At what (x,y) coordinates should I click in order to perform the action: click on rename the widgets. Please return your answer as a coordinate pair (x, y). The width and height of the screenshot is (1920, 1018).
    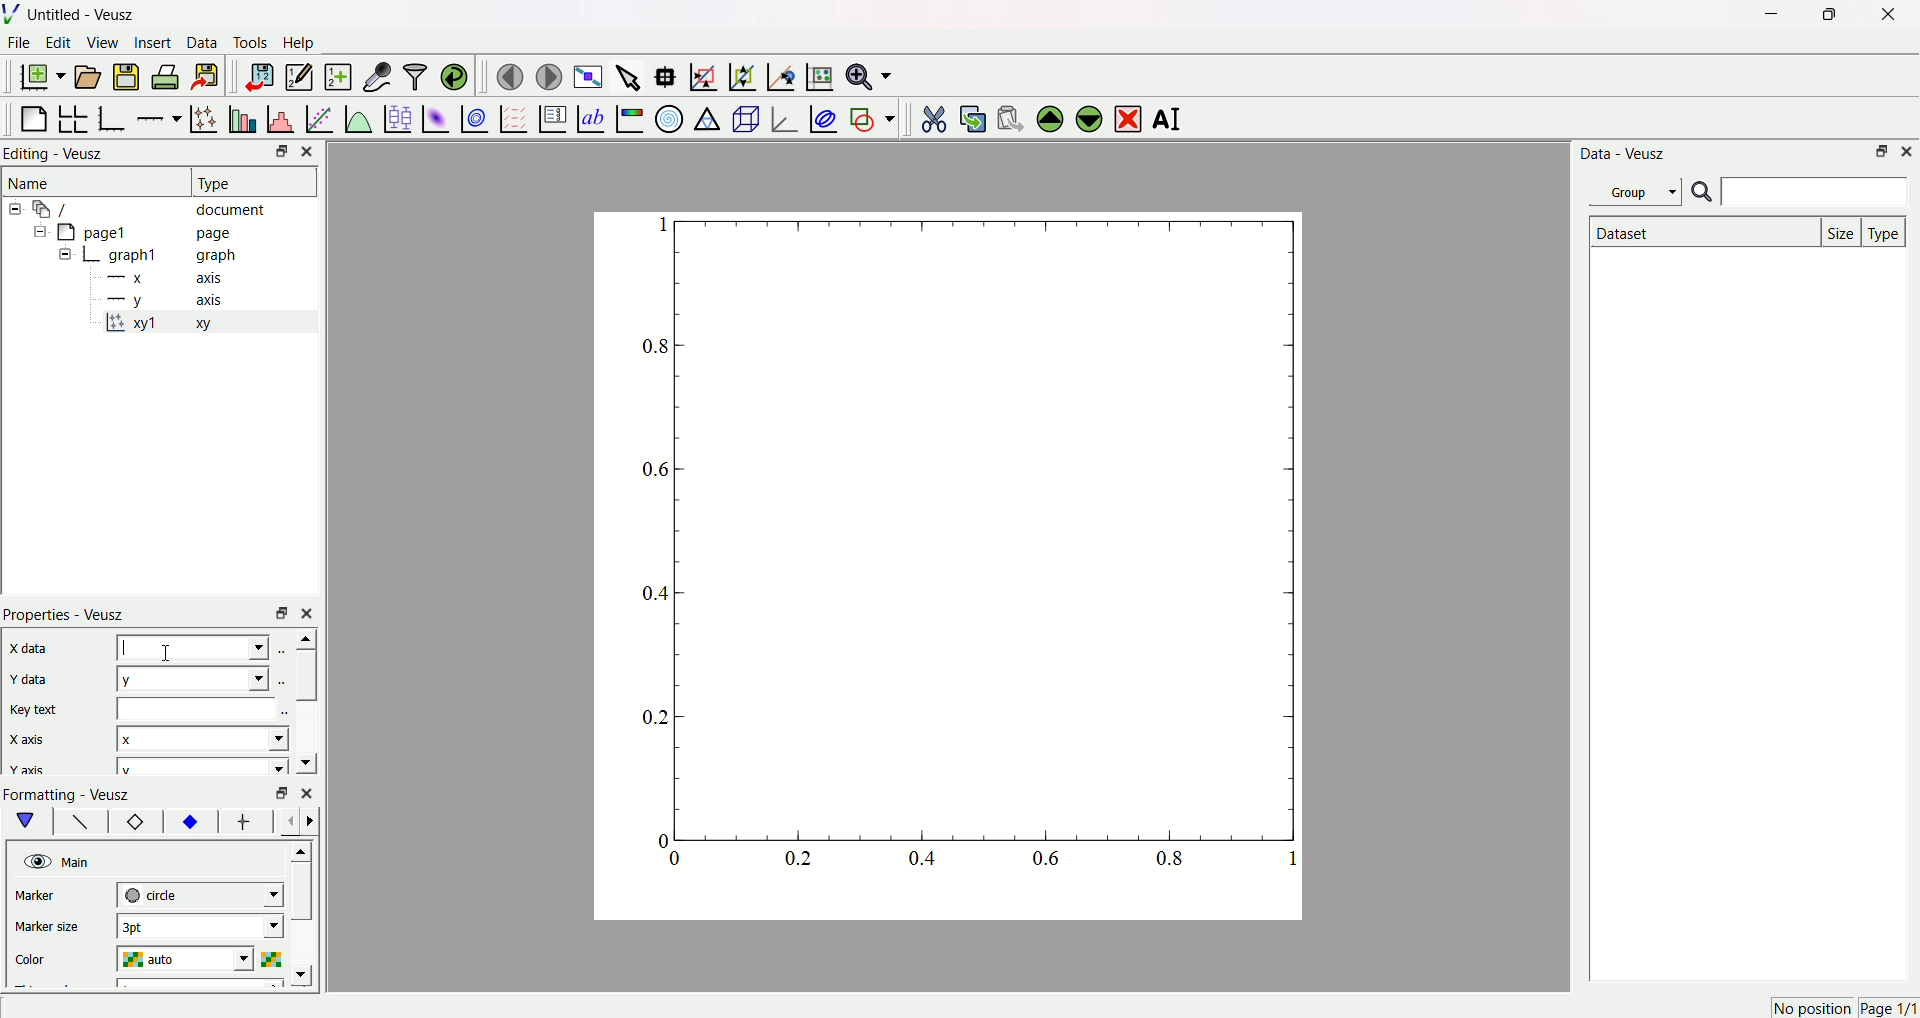
    Looking at the image, I should click on (1170, 120).